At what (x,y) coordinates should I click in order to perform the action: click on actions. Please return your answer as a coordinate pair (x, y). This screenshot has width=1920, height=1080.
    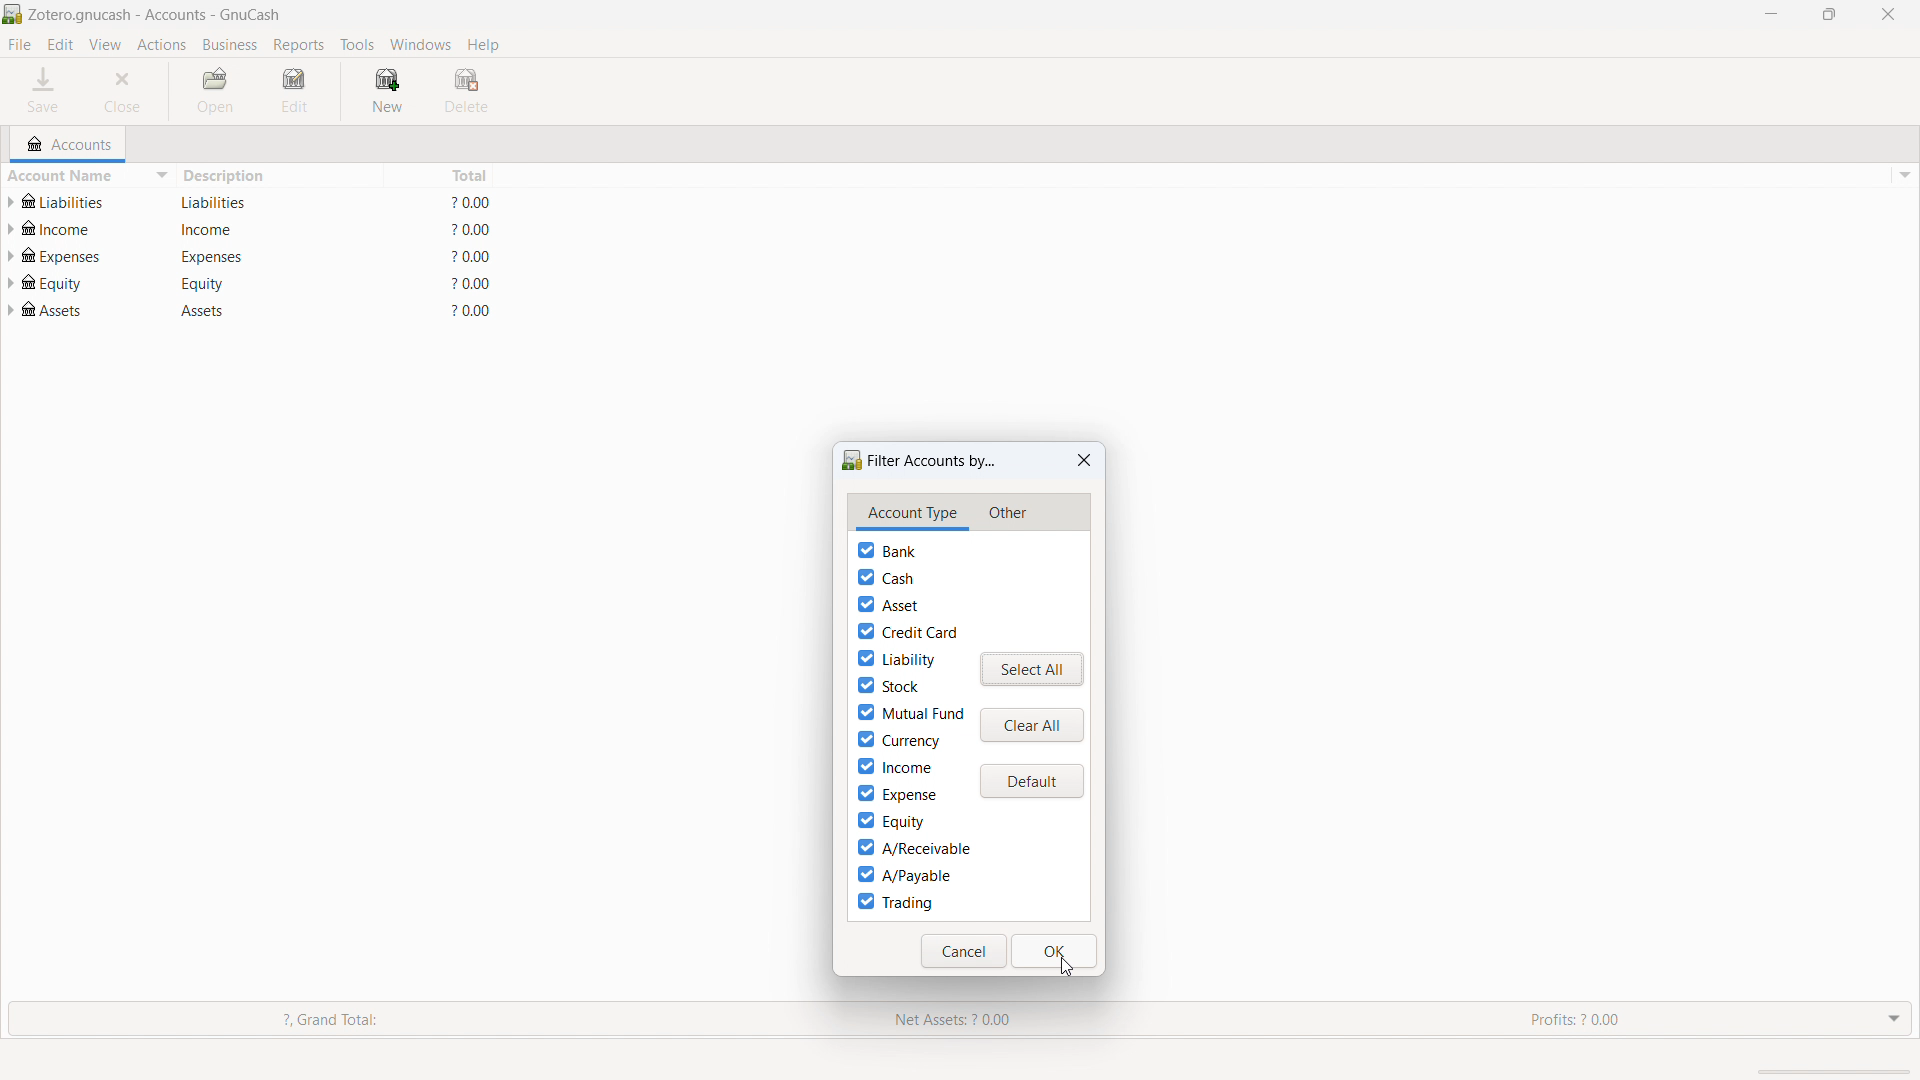
    Looking at the image, I should click on (161, 46).